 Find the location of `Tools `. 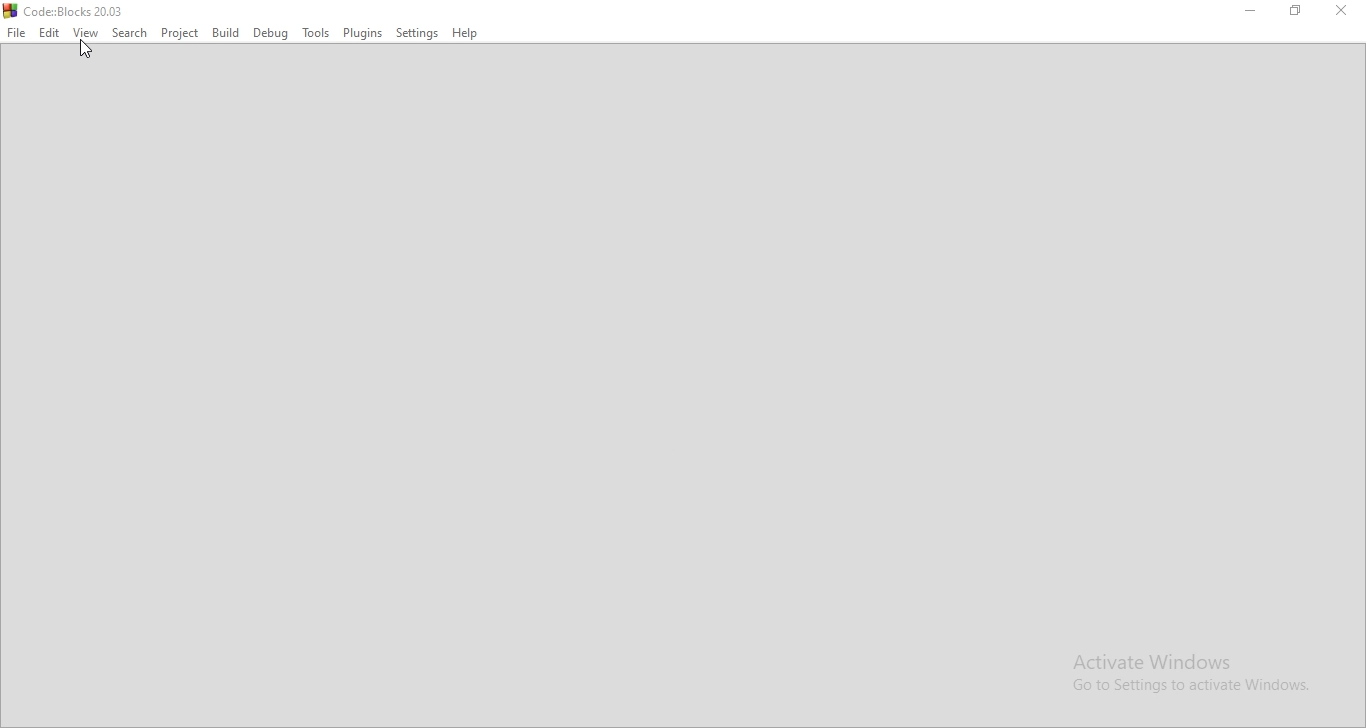

Tools  is located at coordinates (313, 33).